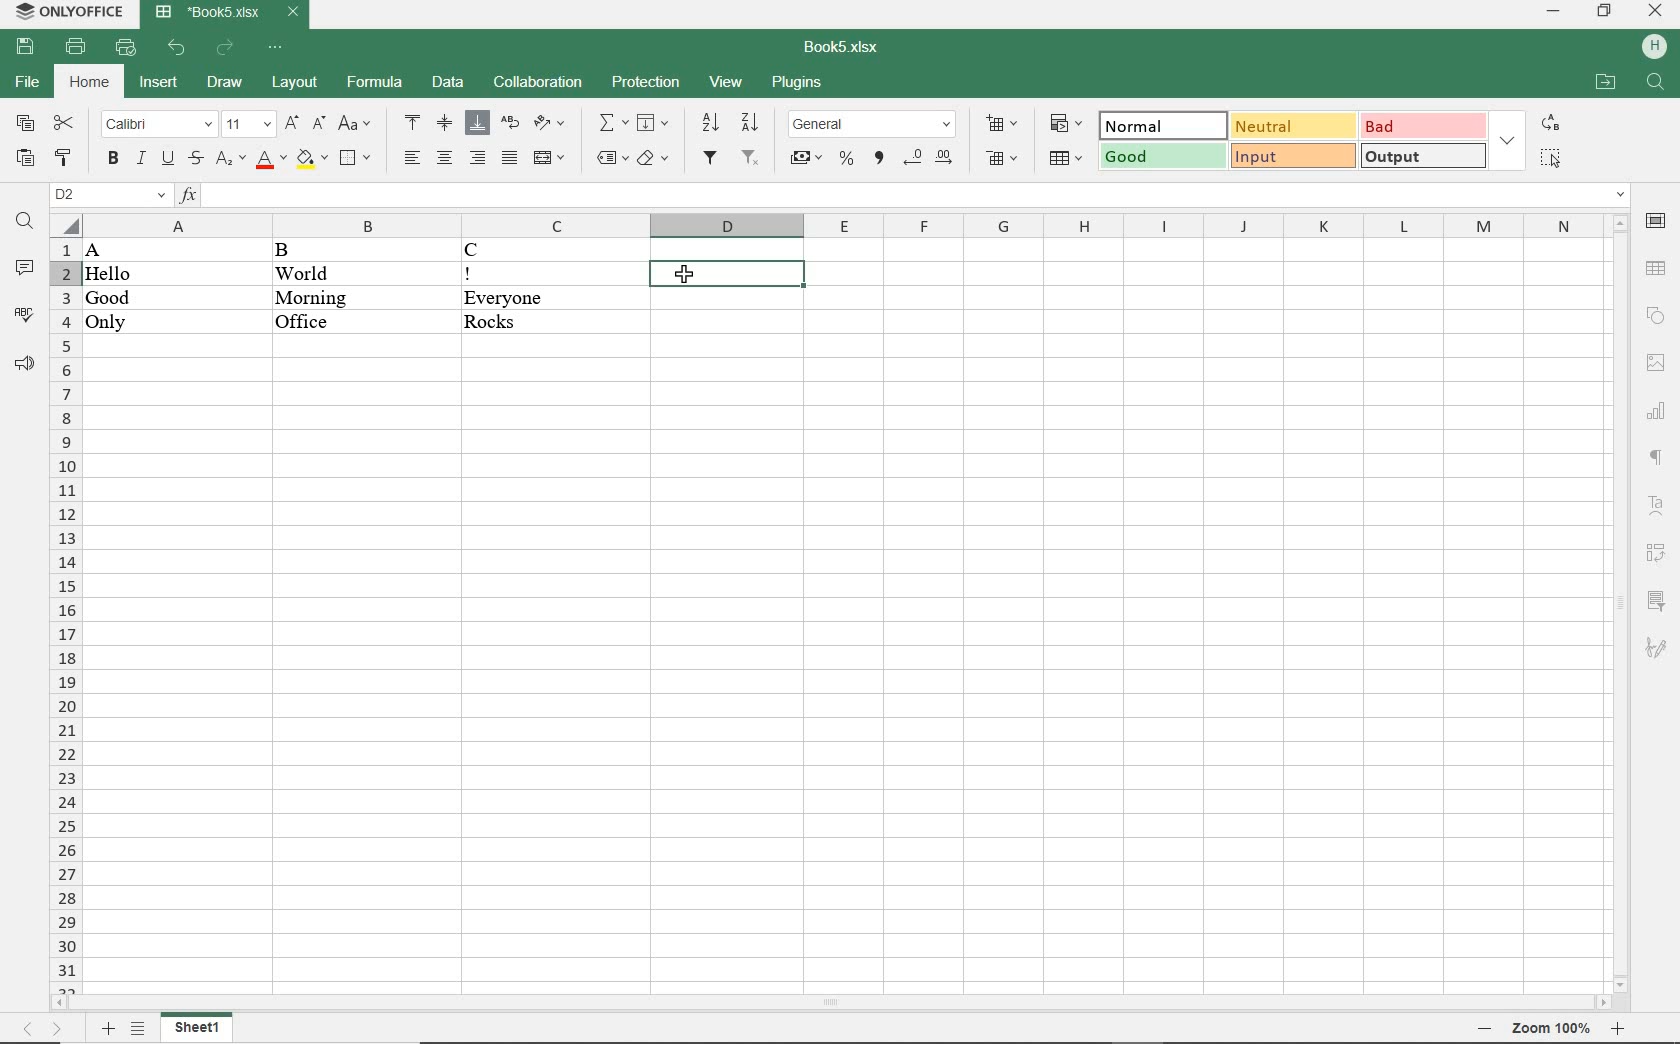 The width and height of the screenshot is (1680, 1044). Describe the element at coordinates (76, 48) in the screenshot. I see `PRINT` at that location.